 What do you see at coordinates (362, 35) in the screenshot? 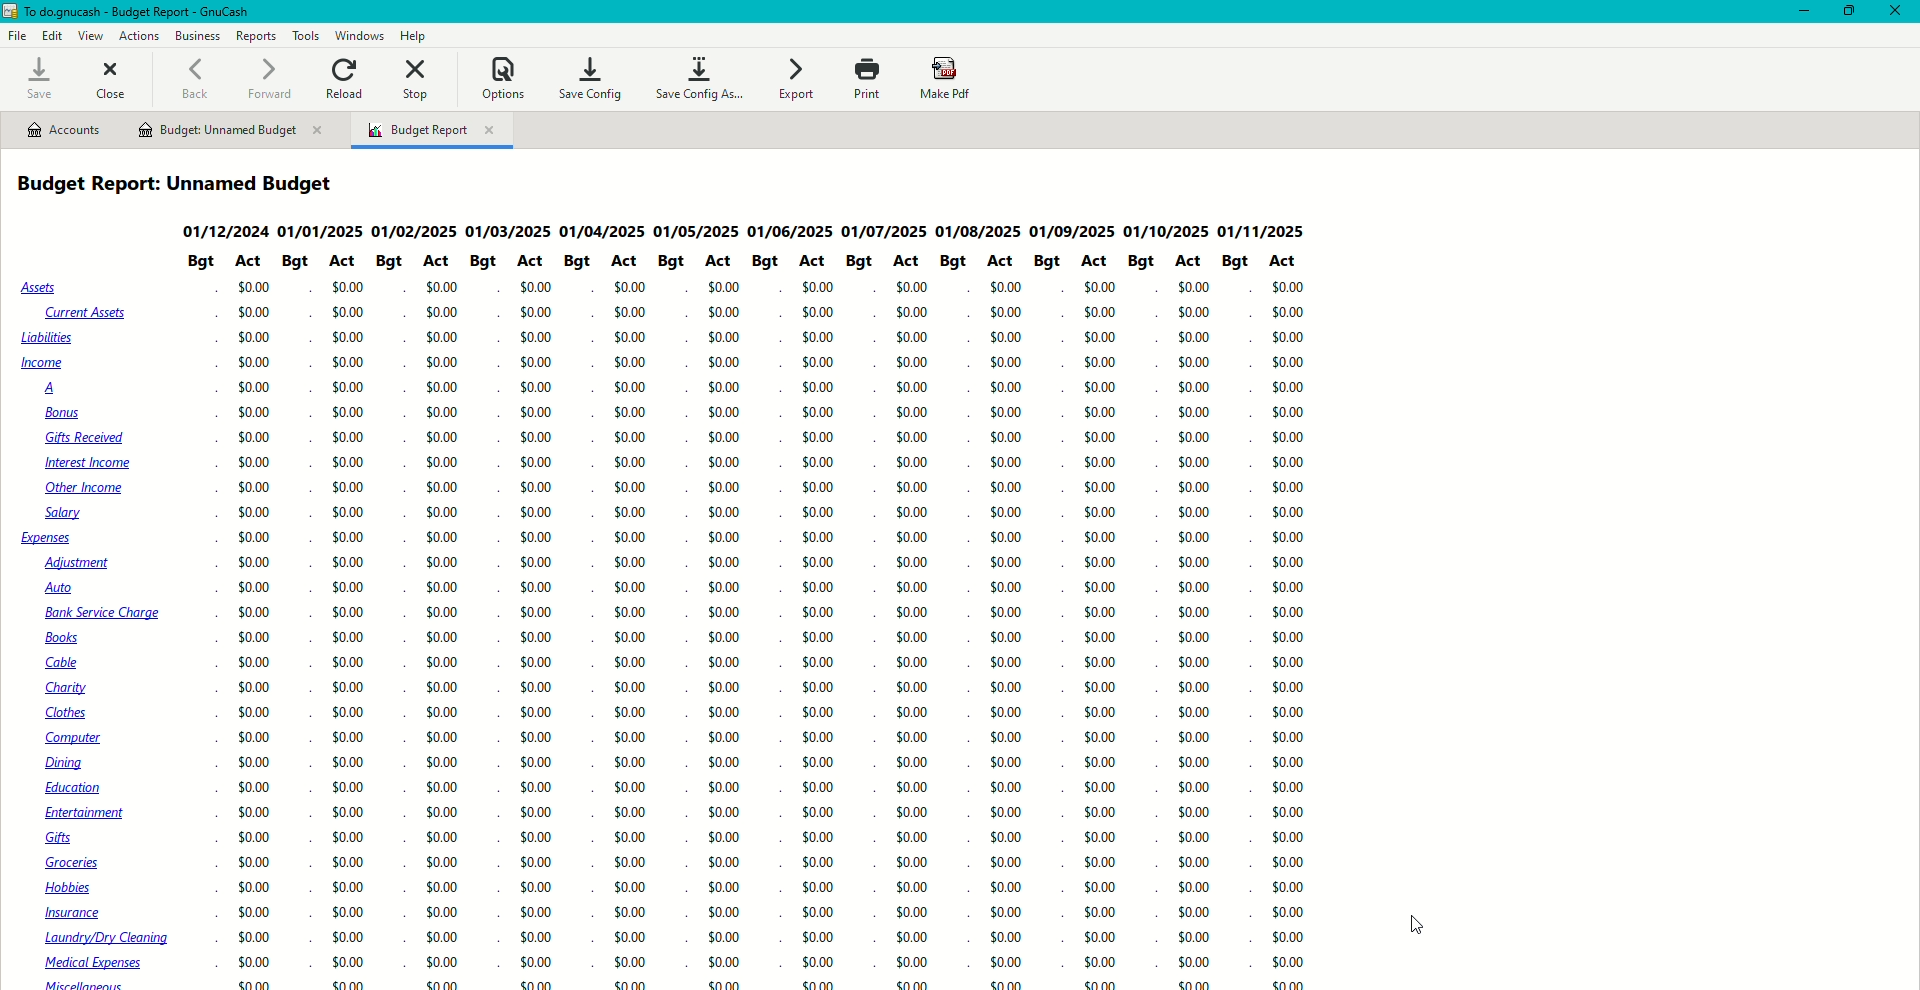
I see `Windows` at bounding box center [362, 35].